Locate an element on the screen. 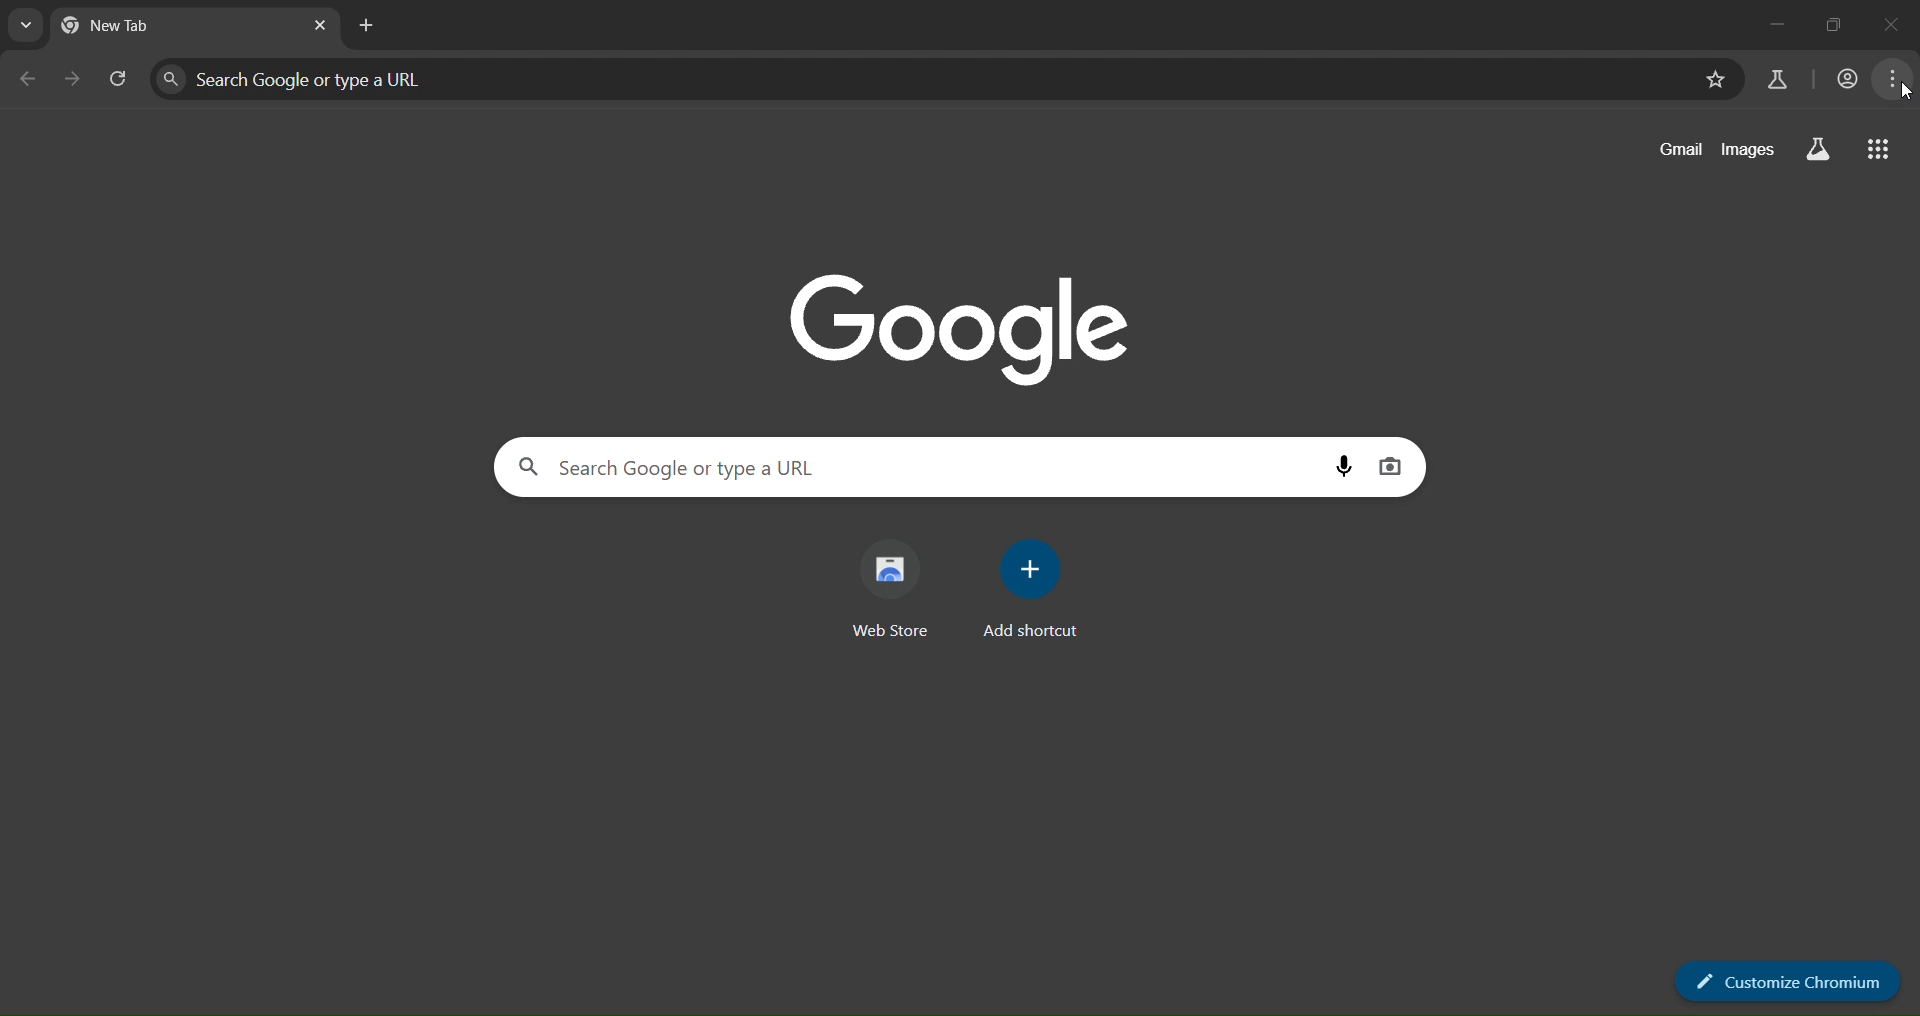  images is located at coordinates (1747, 149).